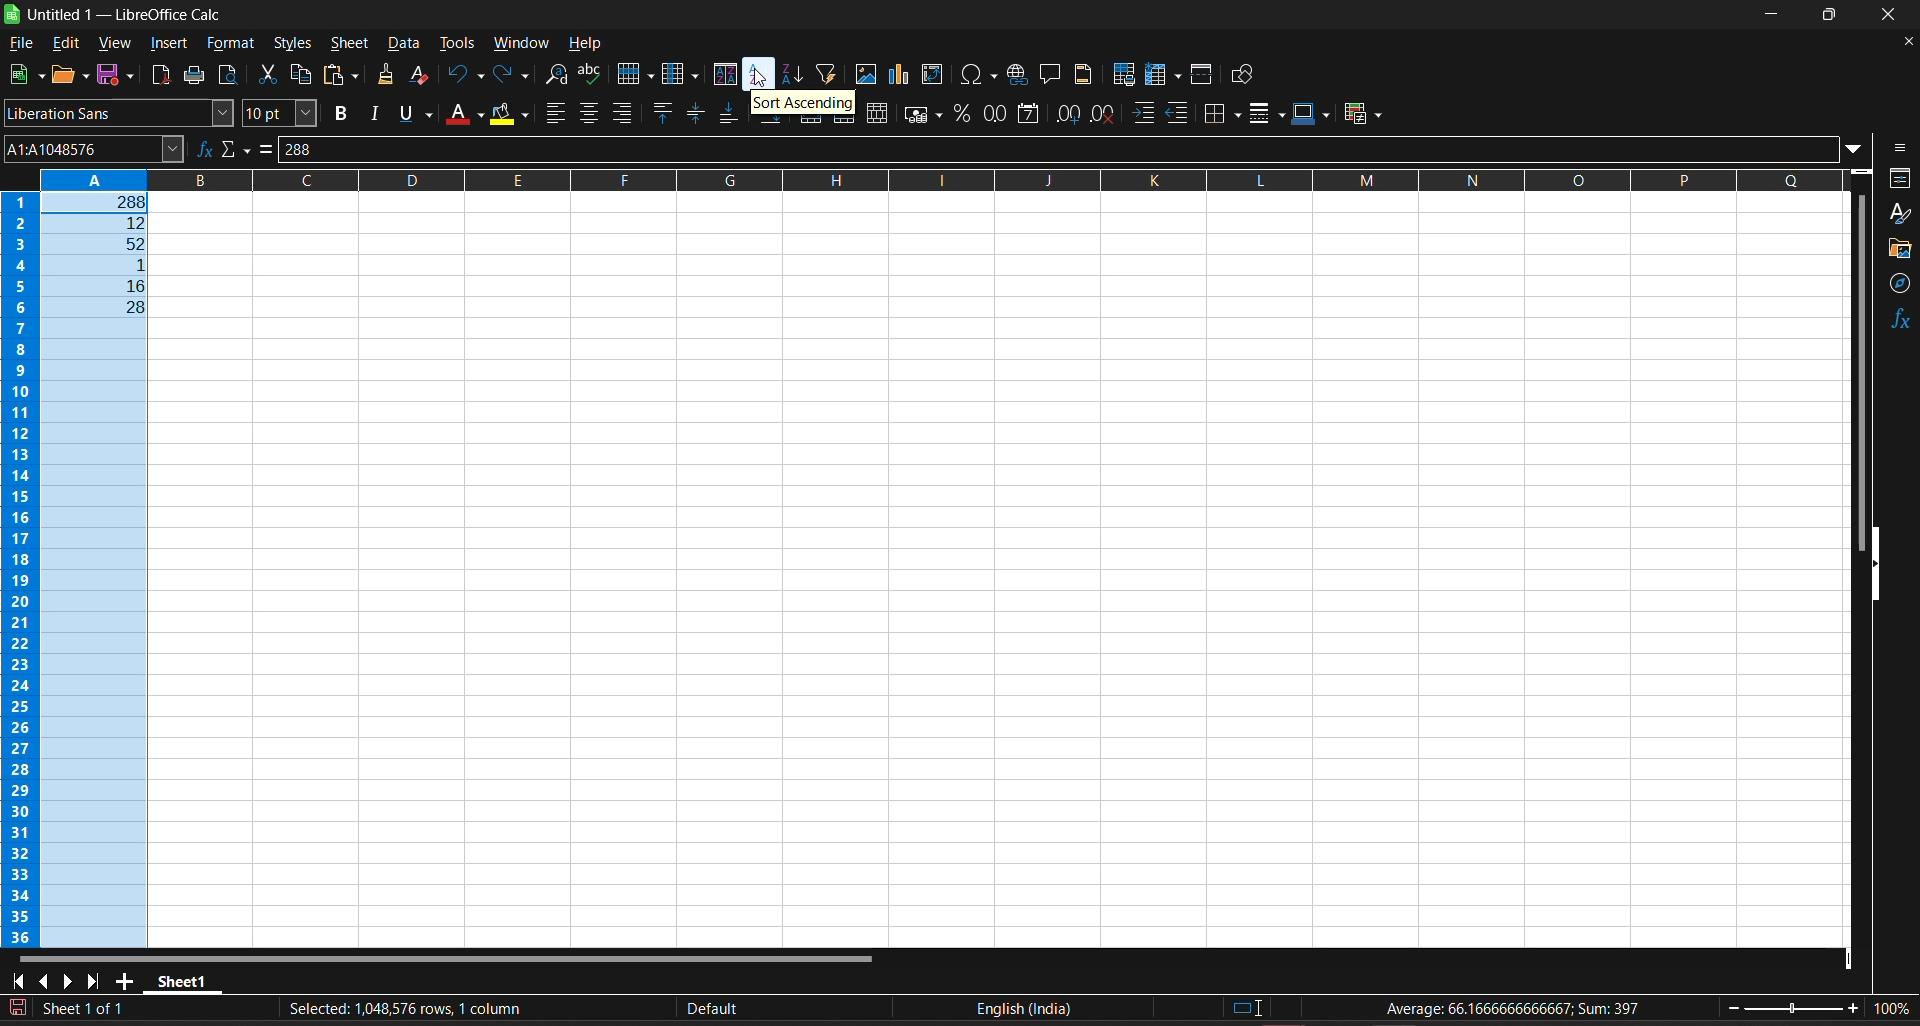 The height and width of the screenshot is (1026, 1920). Describe the element at coordinates (302, 75) in the screenshot. I see `copy` at that location.